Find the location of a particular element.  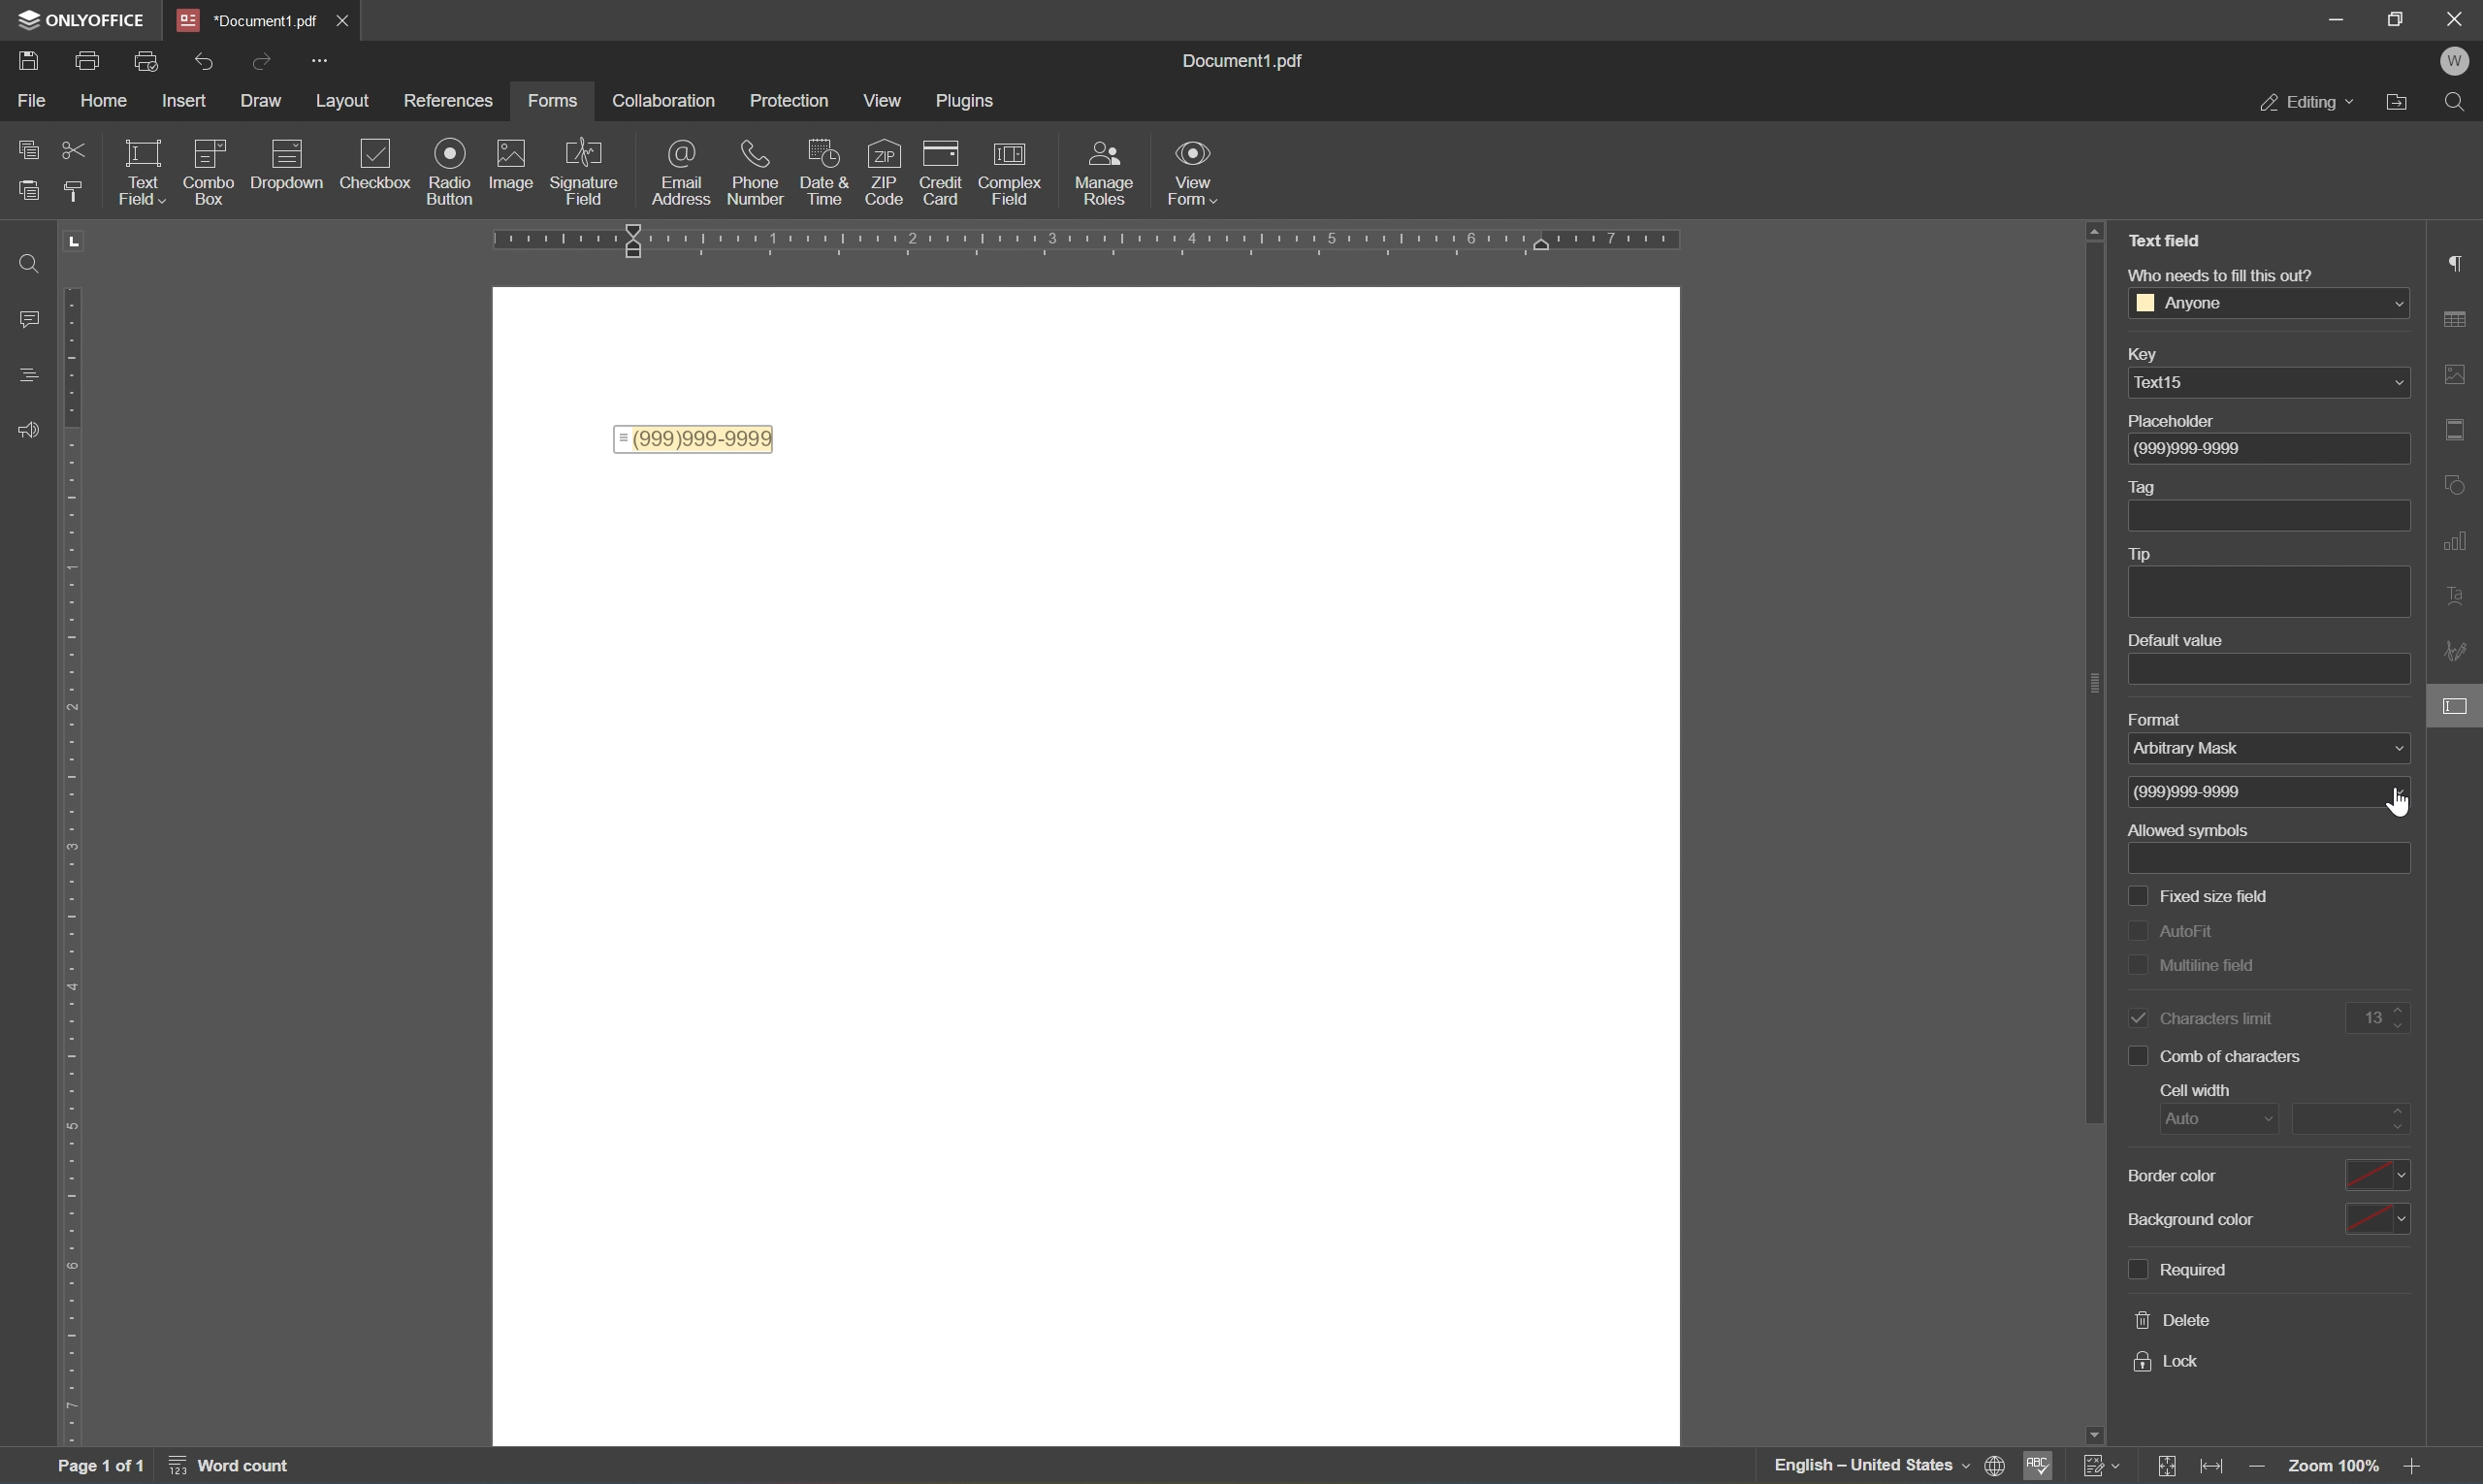

spell checking is located at coordinates (2039, 1467).